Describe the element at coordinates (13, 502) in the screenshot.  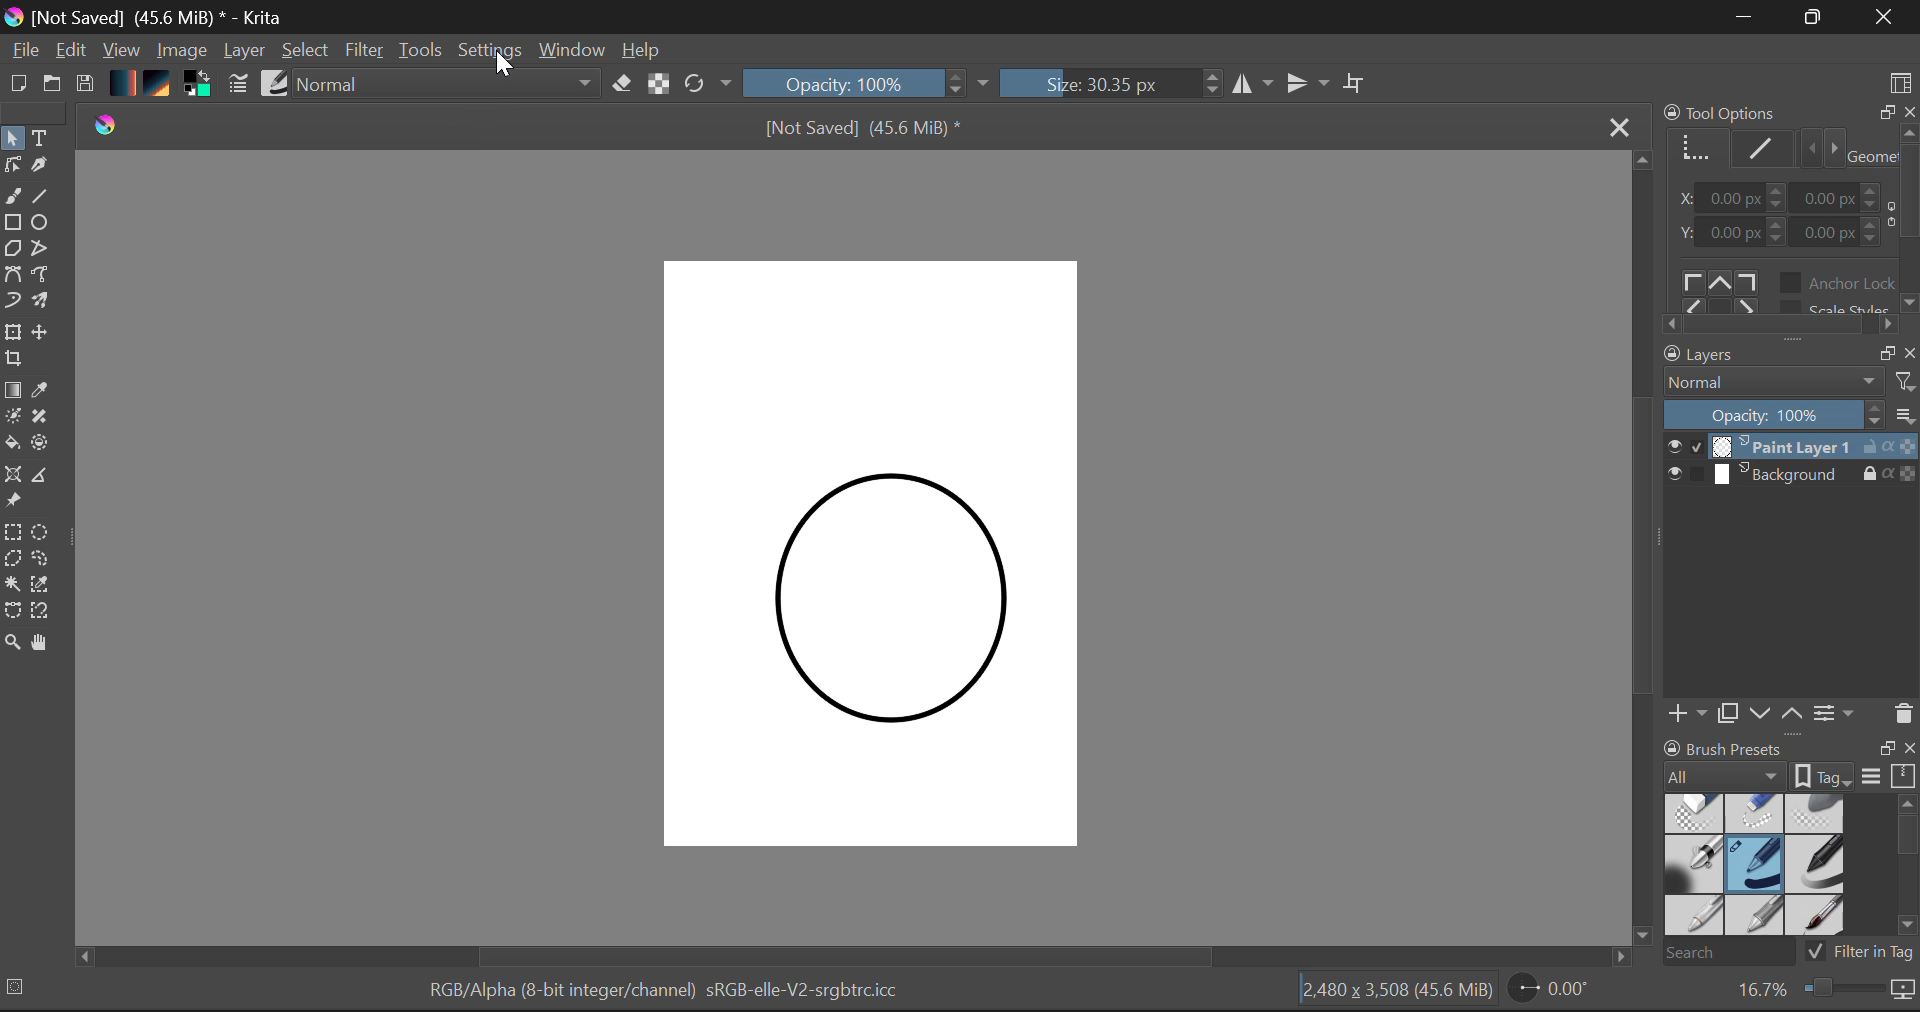
I see `Reference Images` at that location.